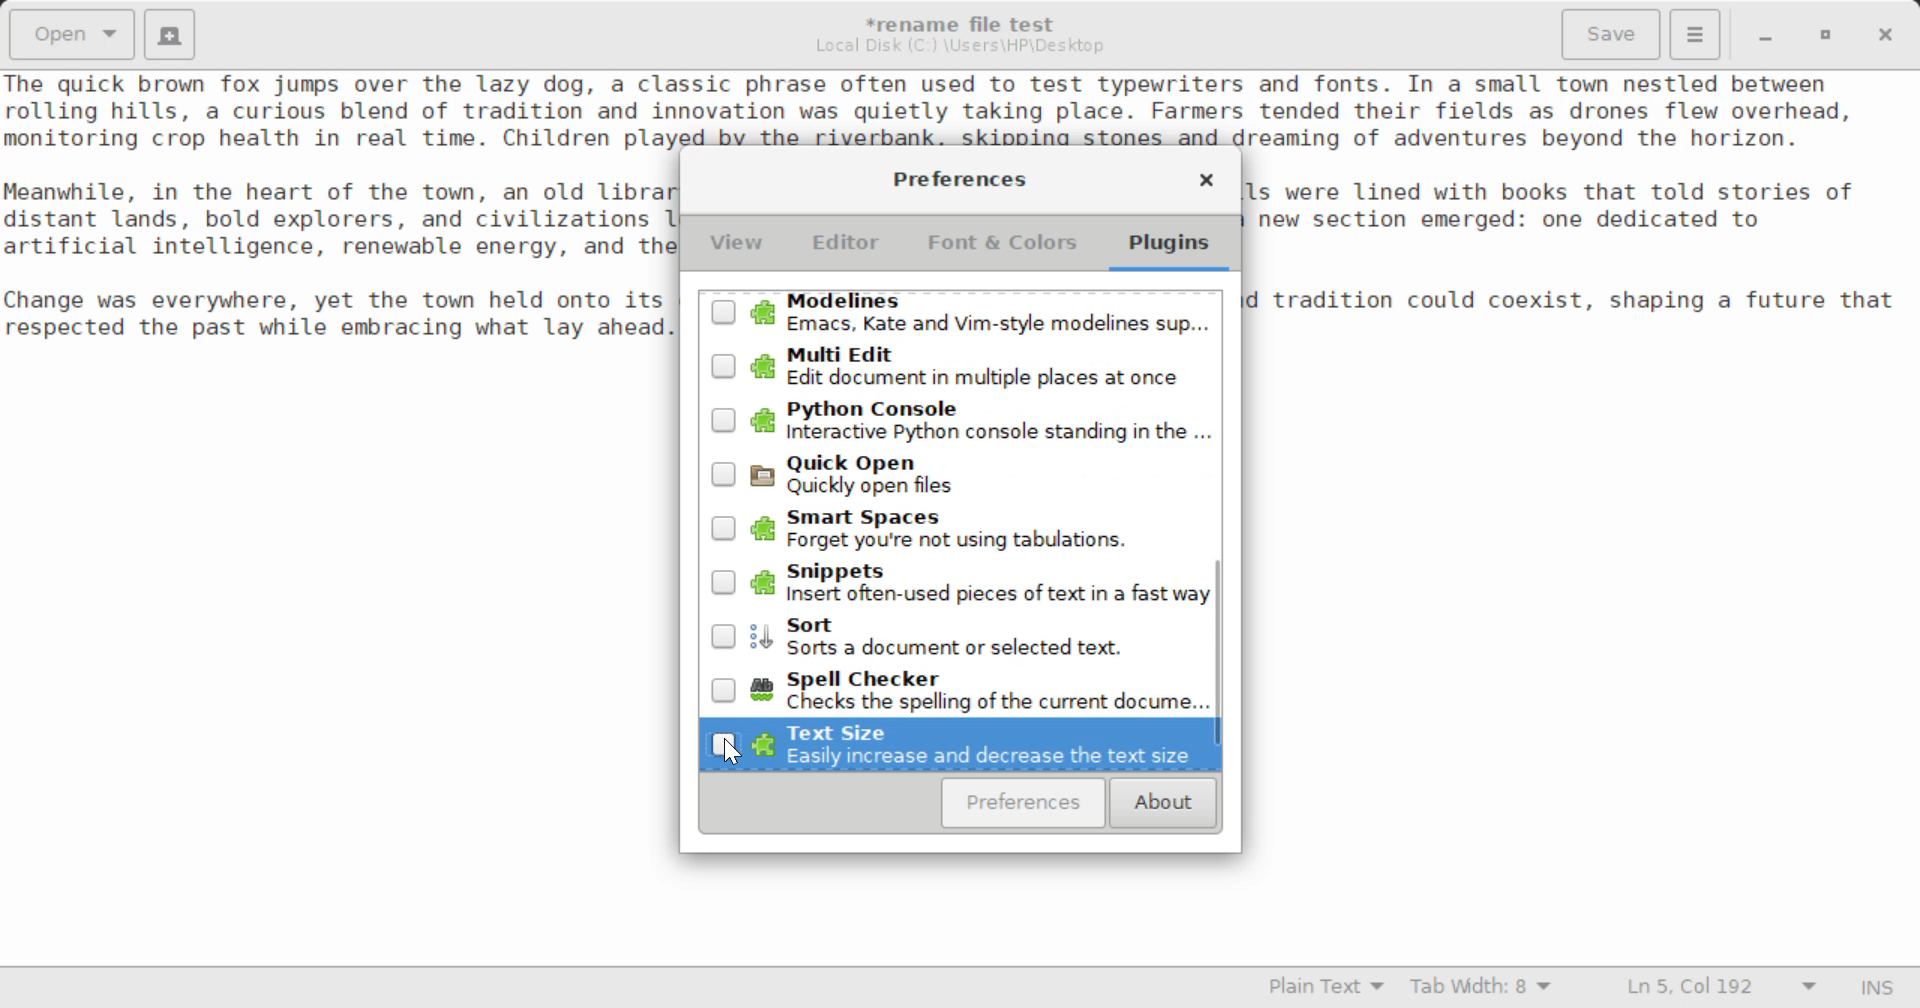 Image resolution: width=1920 pixels, height=1008 pixels. Describe the element at coordinates (1722, 989) in the screenshot. I see `Line & Character Count` at that location.